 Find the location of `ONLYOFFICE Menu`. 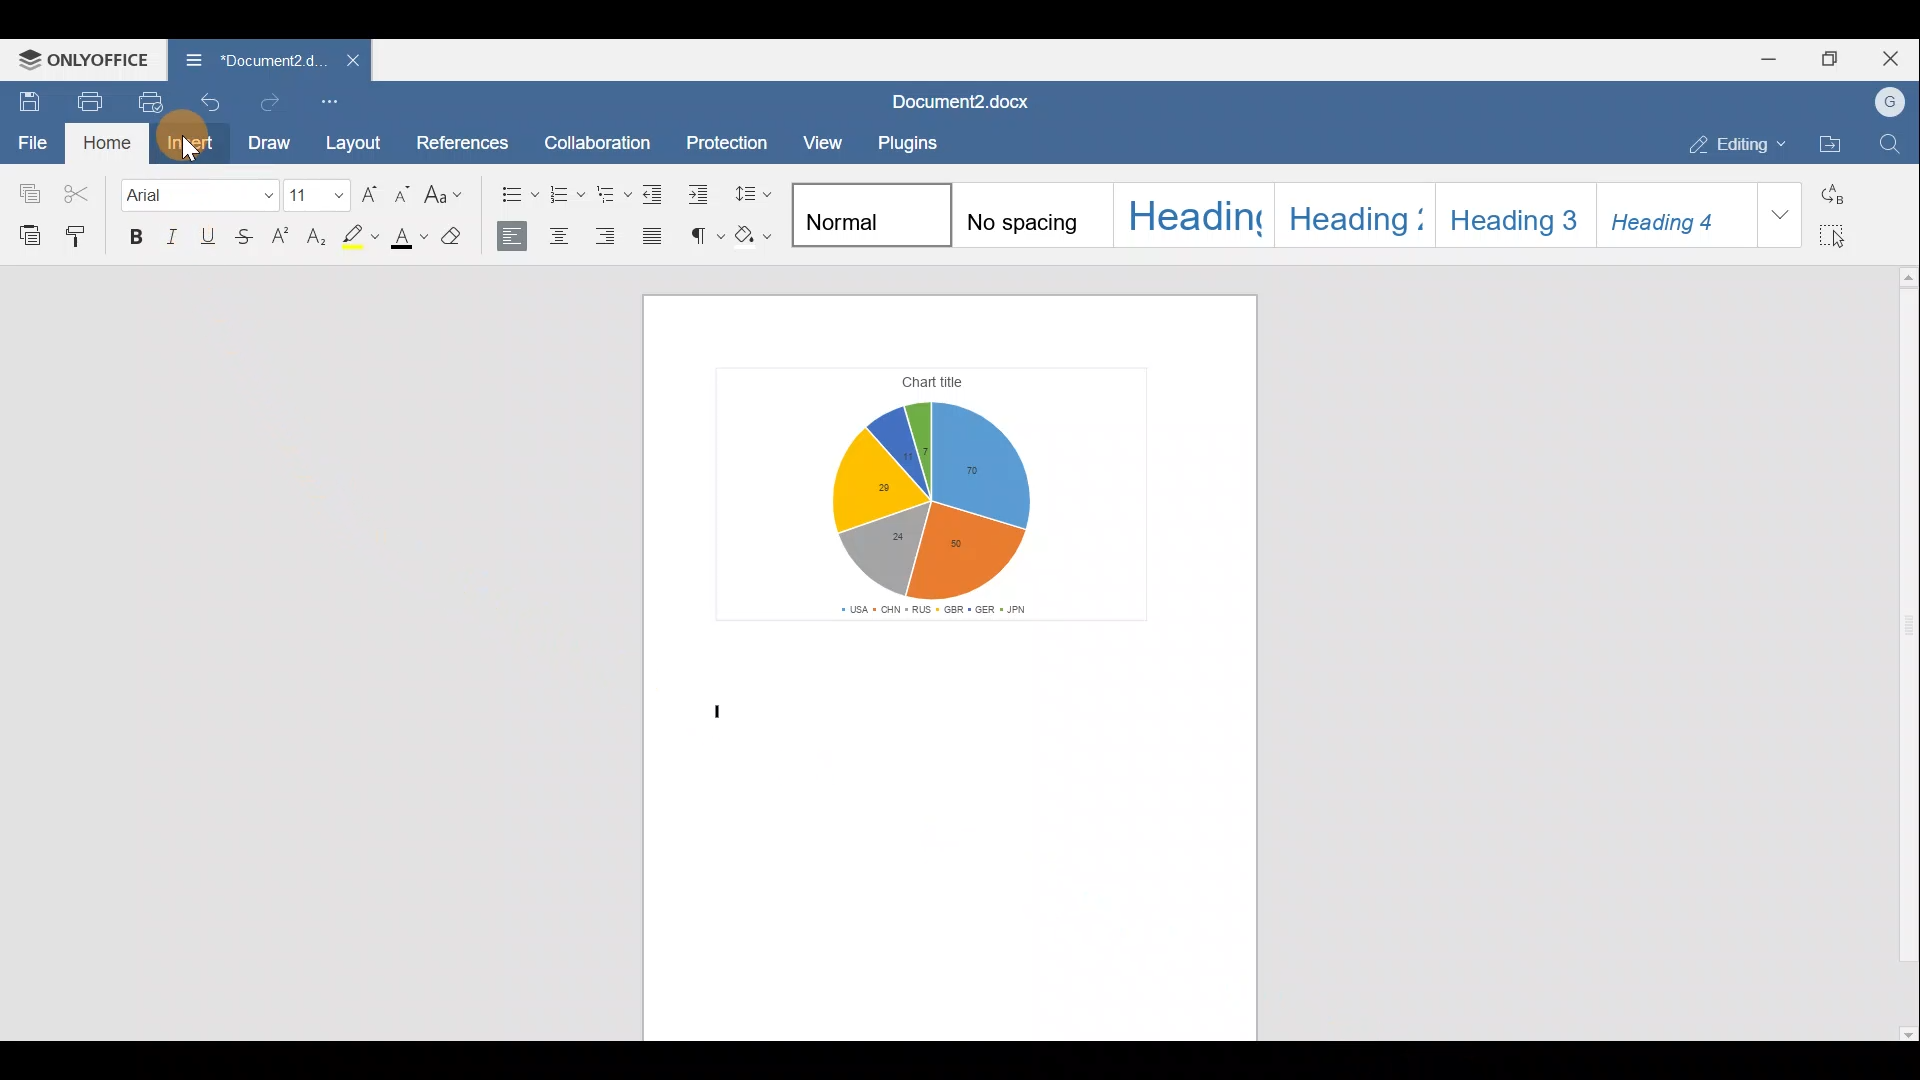

ONLYOFFICE Menu is located at coordinates (82, 59).